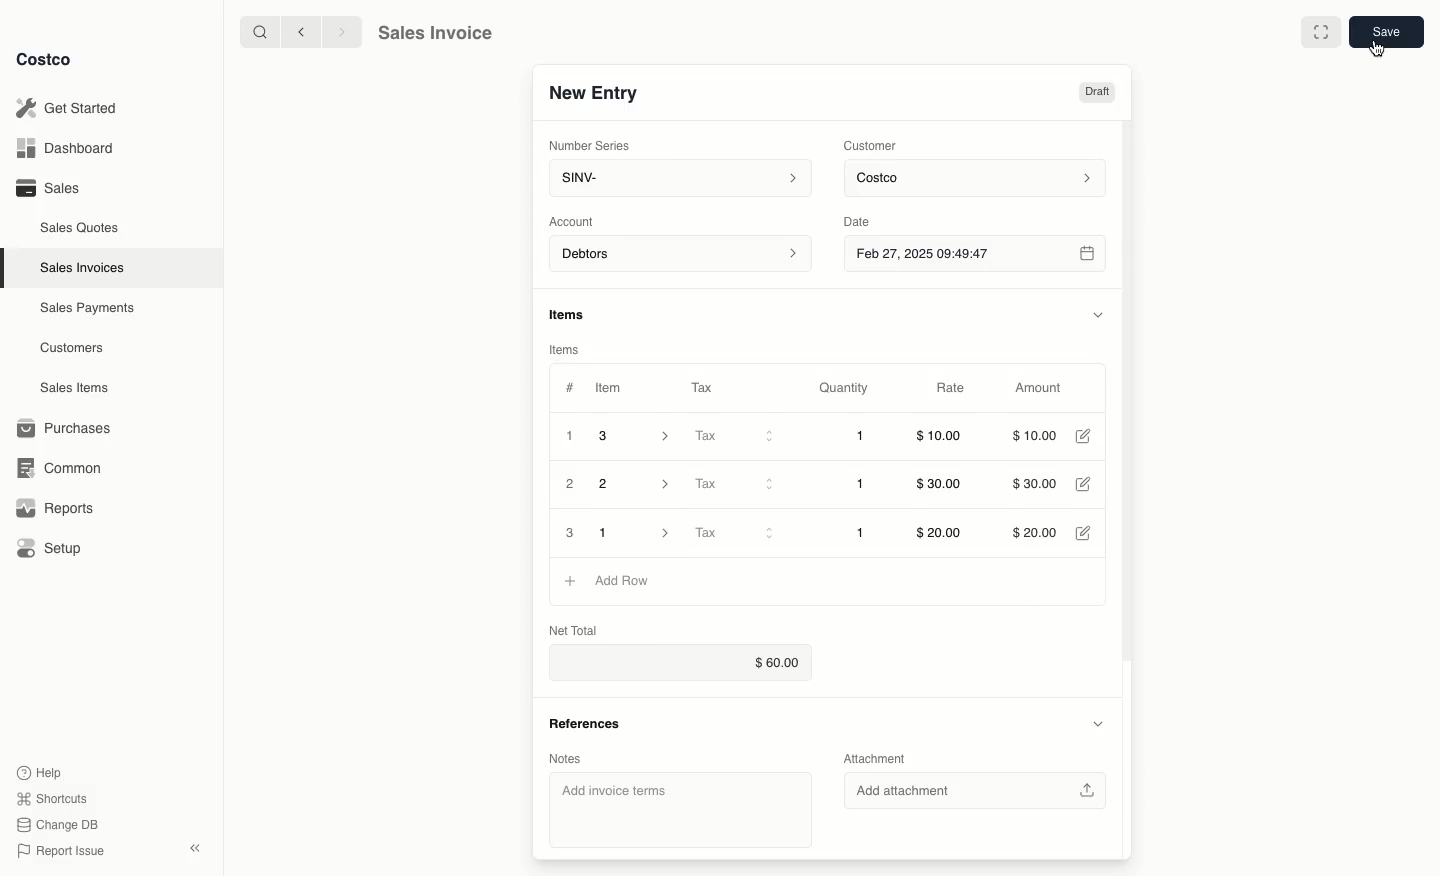 This screenshot has width=1440, height=876. I want to click on Attachment, so click(880, 757).